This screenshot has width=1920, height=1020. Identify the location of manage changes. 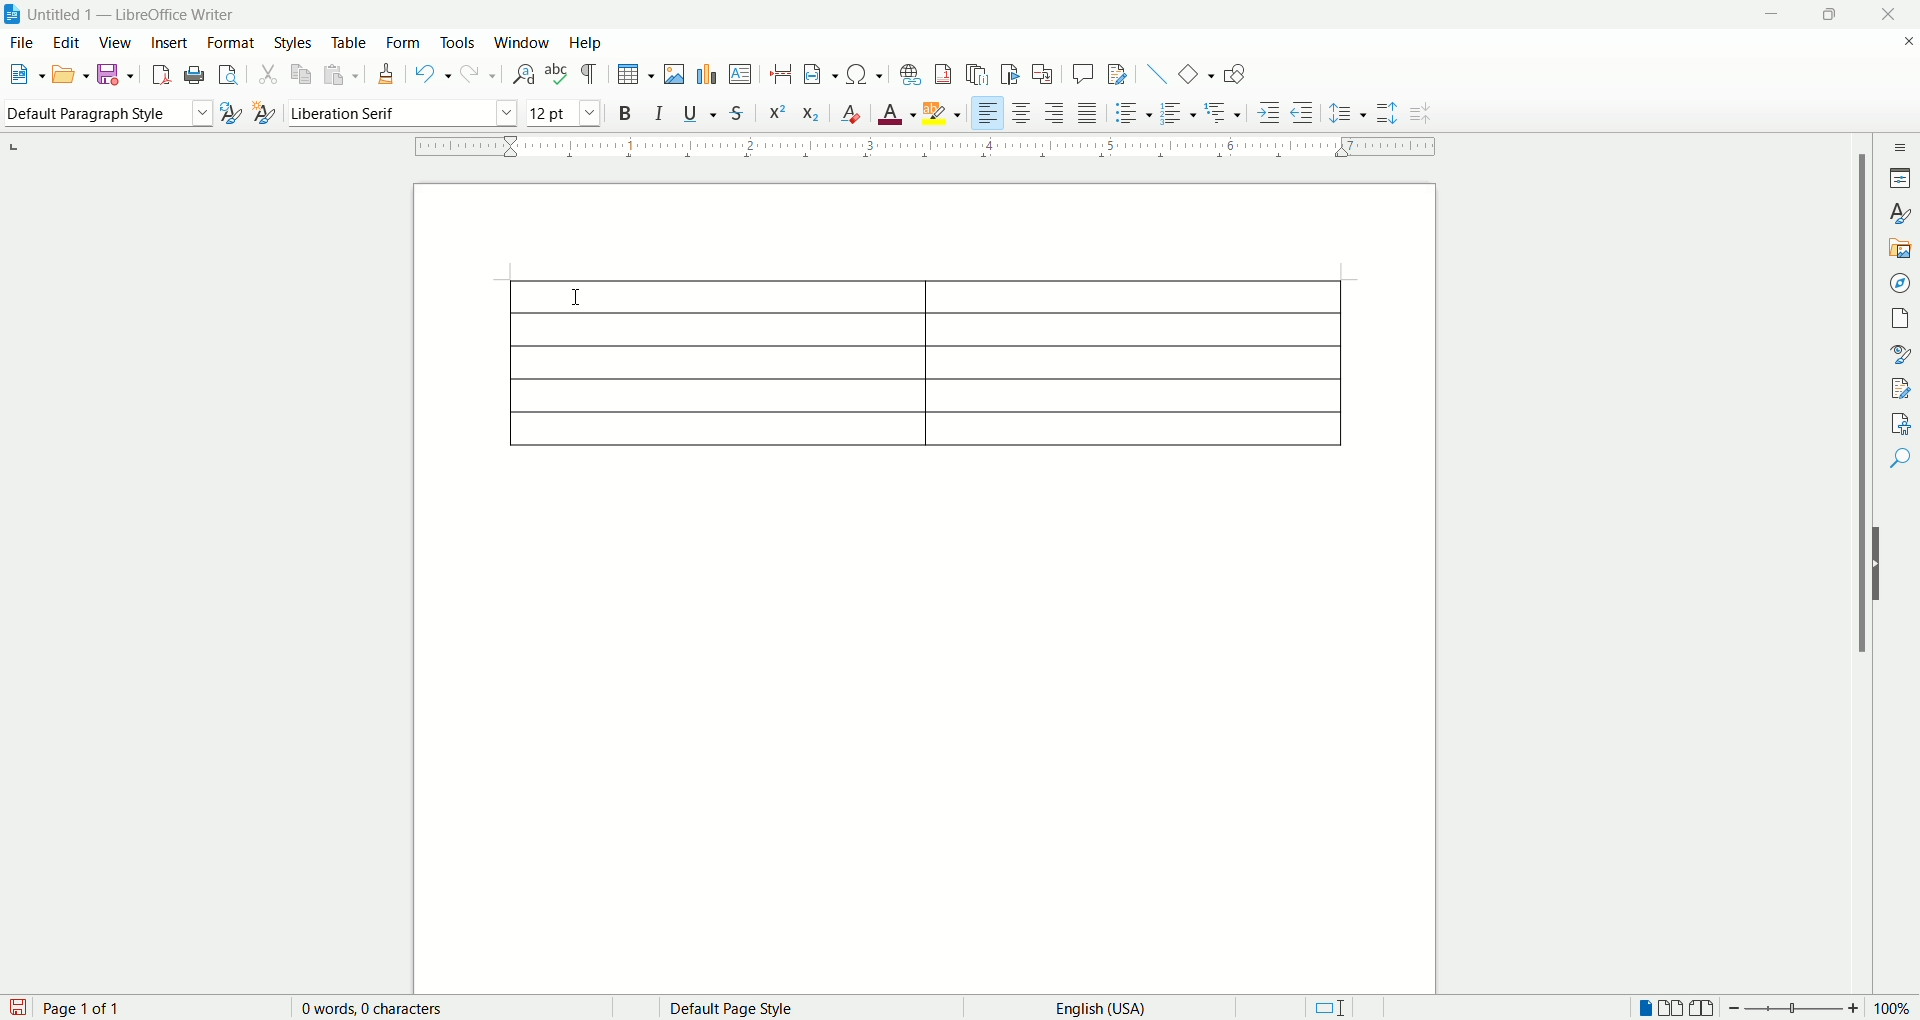
(1900, 386).